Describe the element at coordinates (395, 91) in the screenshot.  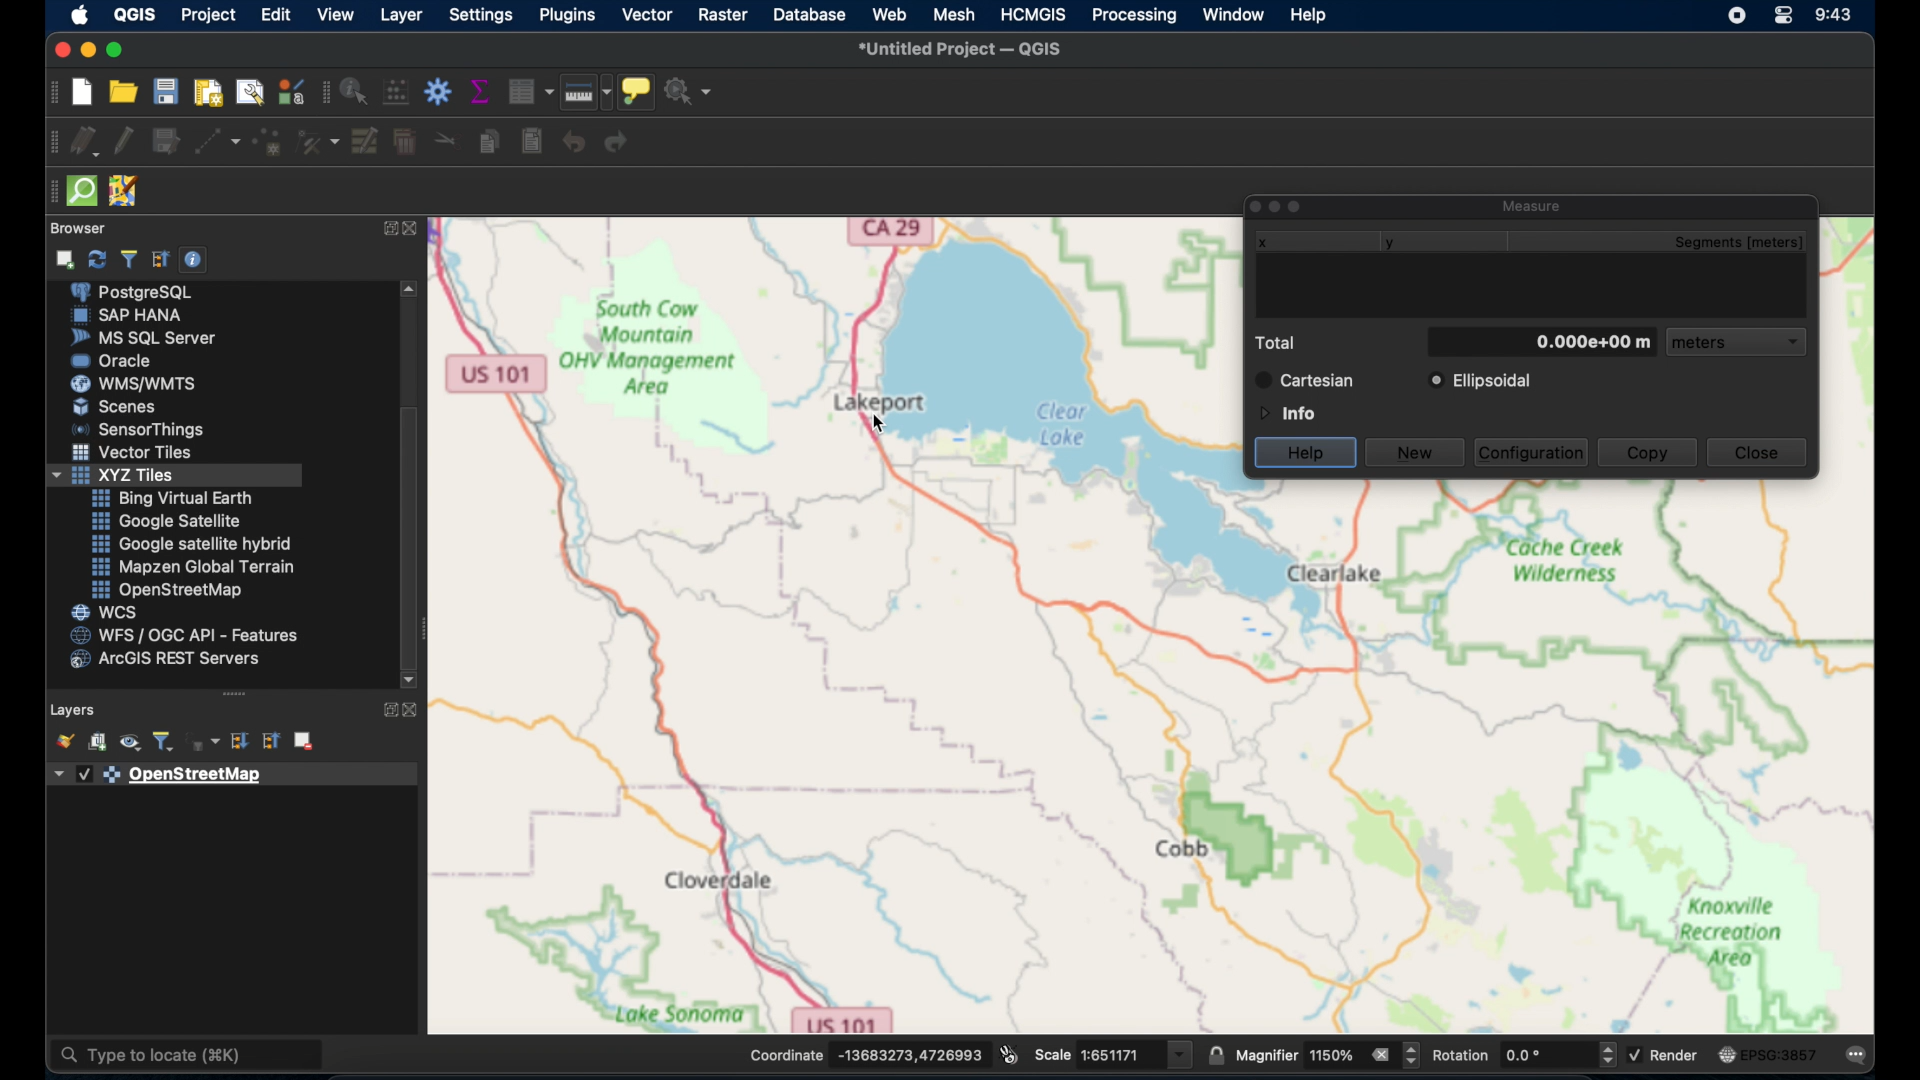
I see `open field calculator` at that location.